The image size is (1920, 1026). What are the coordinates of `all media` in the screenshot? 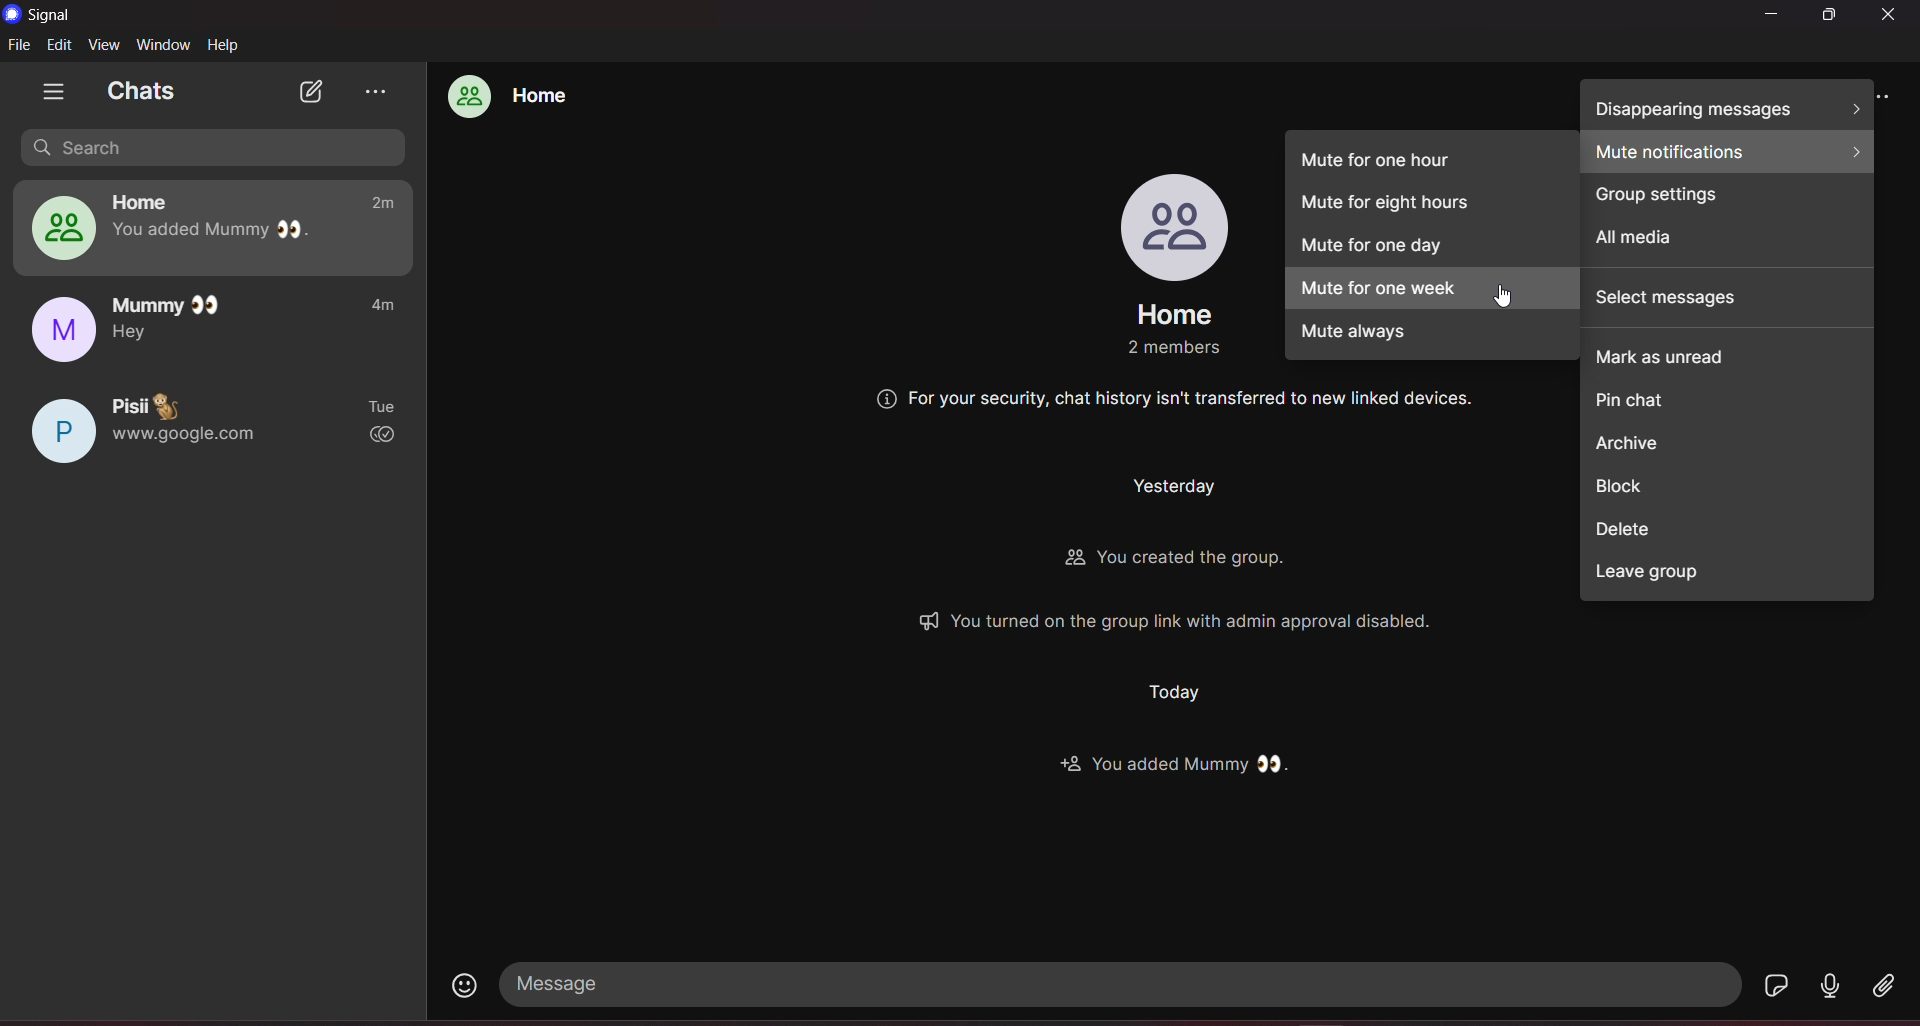 It's located at (1728, 247).